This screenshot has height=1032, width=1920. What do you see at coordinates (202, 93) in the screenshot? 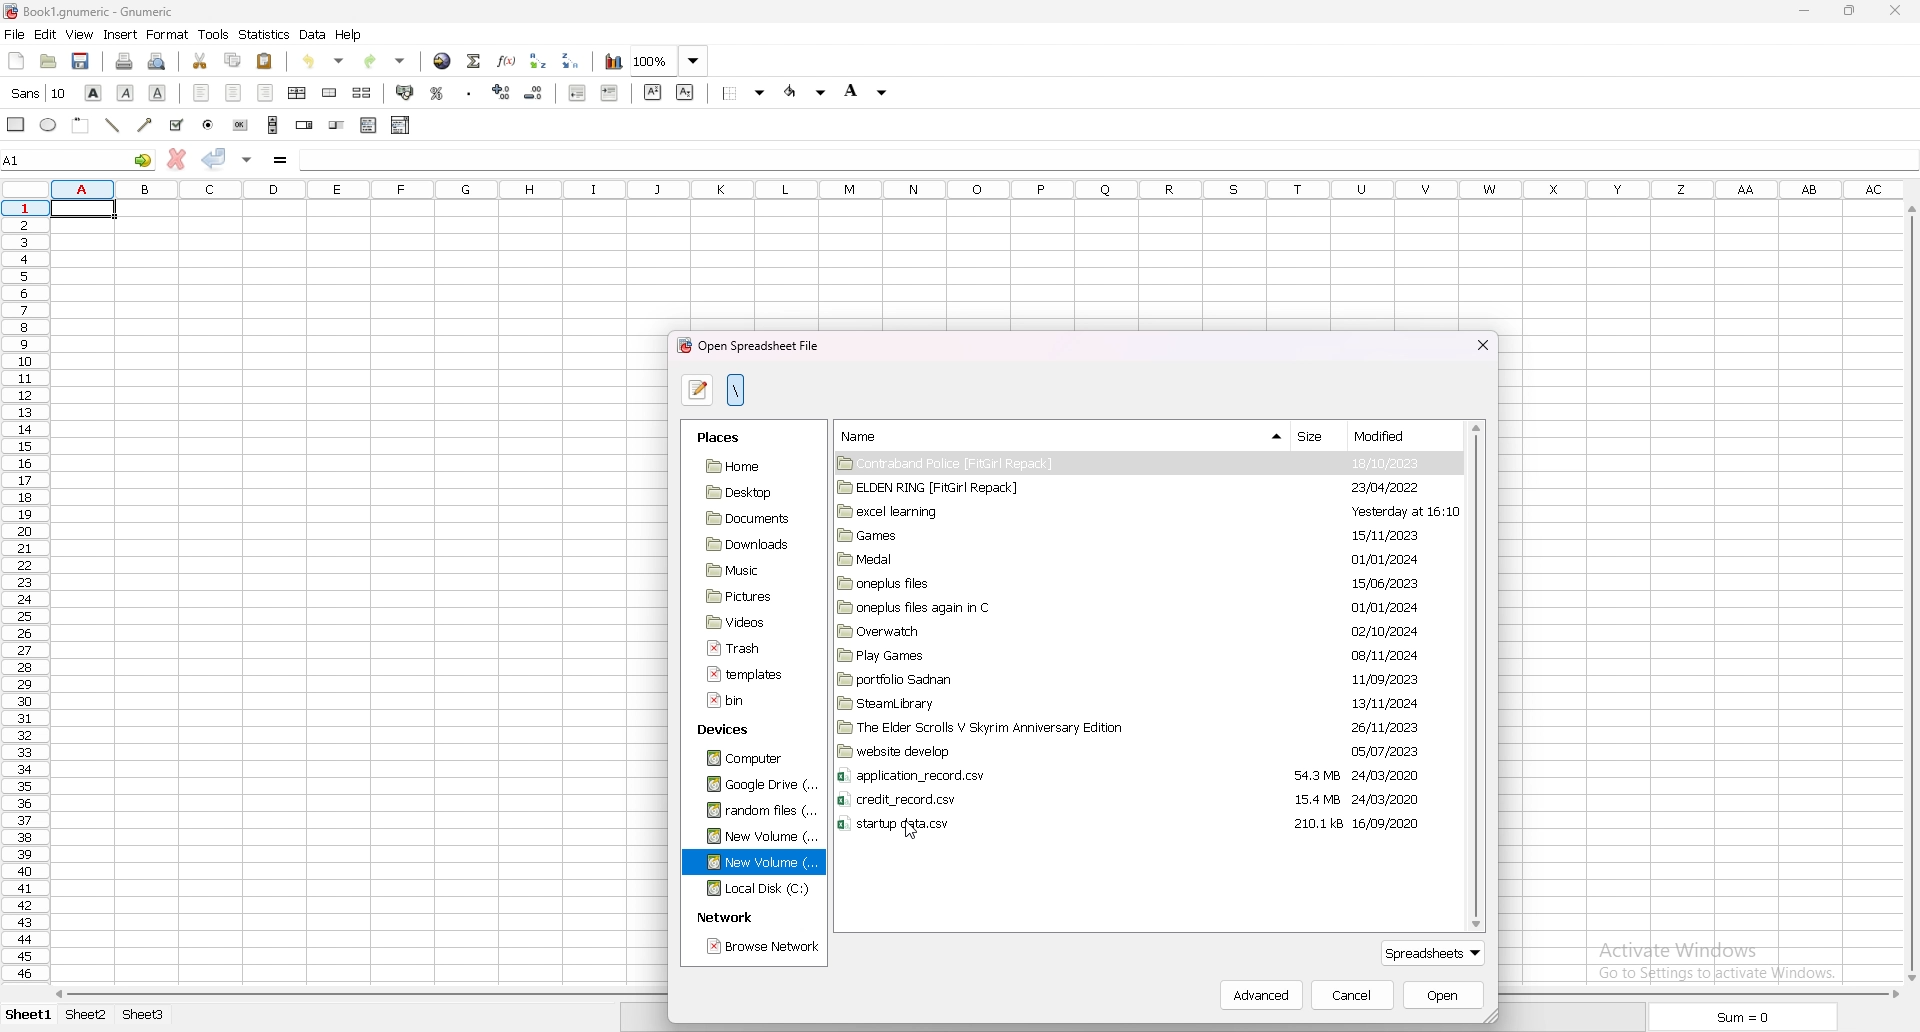
I see `left align` at bounding box center [202, 93].